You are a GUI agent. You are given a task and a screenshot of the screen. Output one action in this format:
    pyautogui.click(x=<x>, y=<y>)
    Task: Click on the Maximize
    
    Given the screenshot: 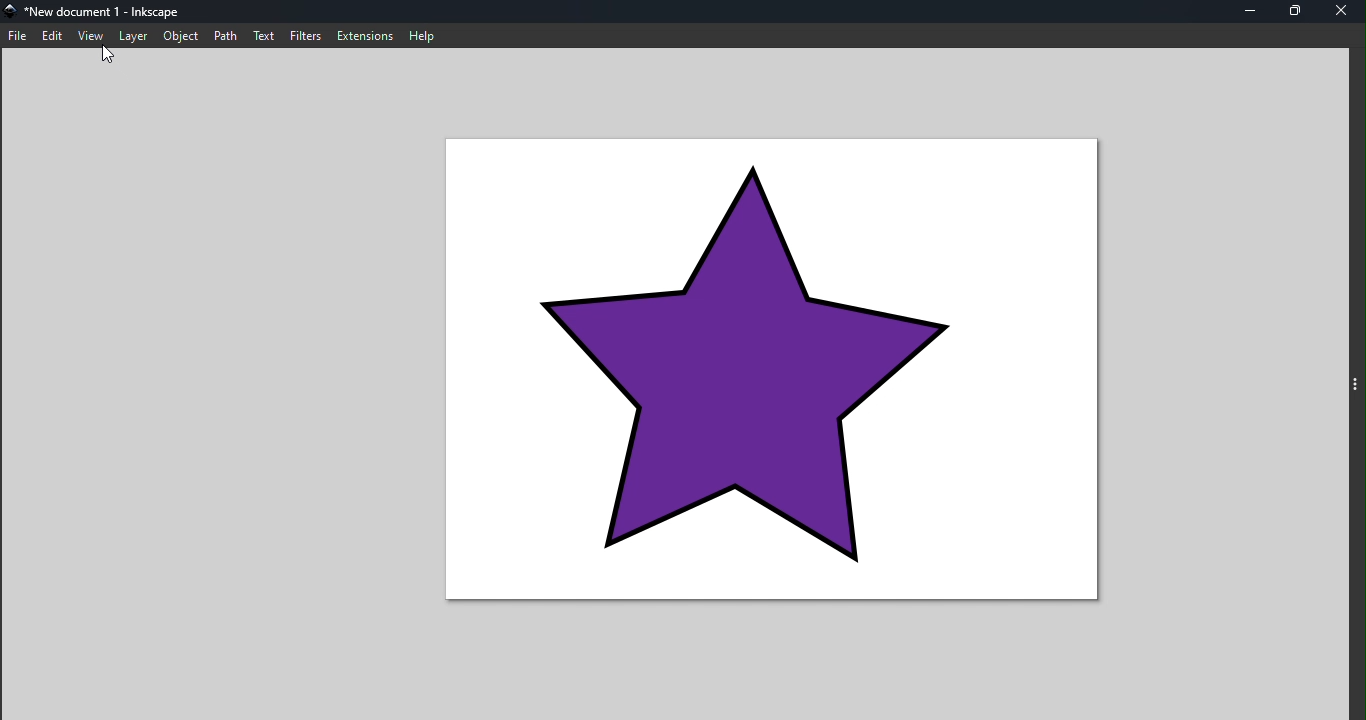 What is the action you would take?
    pyautogui.click(x=1303, y=12)
    